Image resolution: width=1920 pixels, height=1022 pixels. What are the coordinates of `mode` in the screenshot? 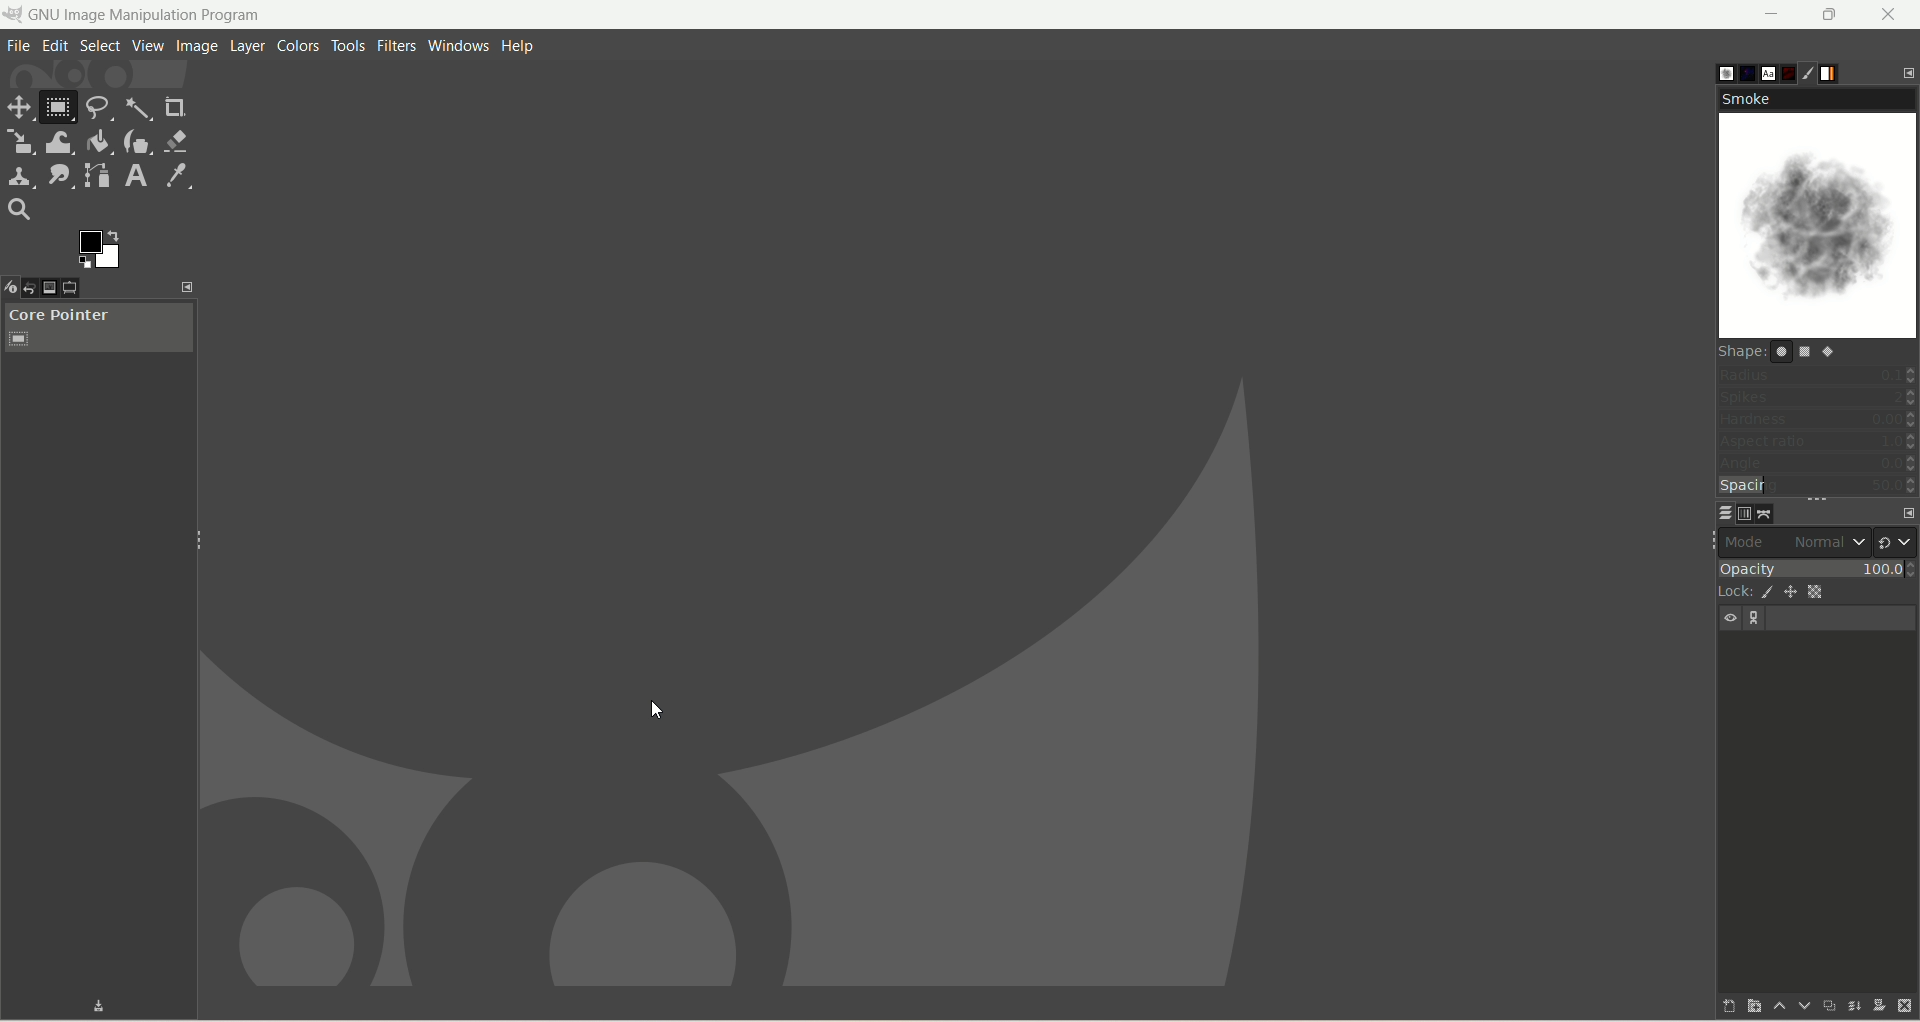 It's located at (1750, 541).